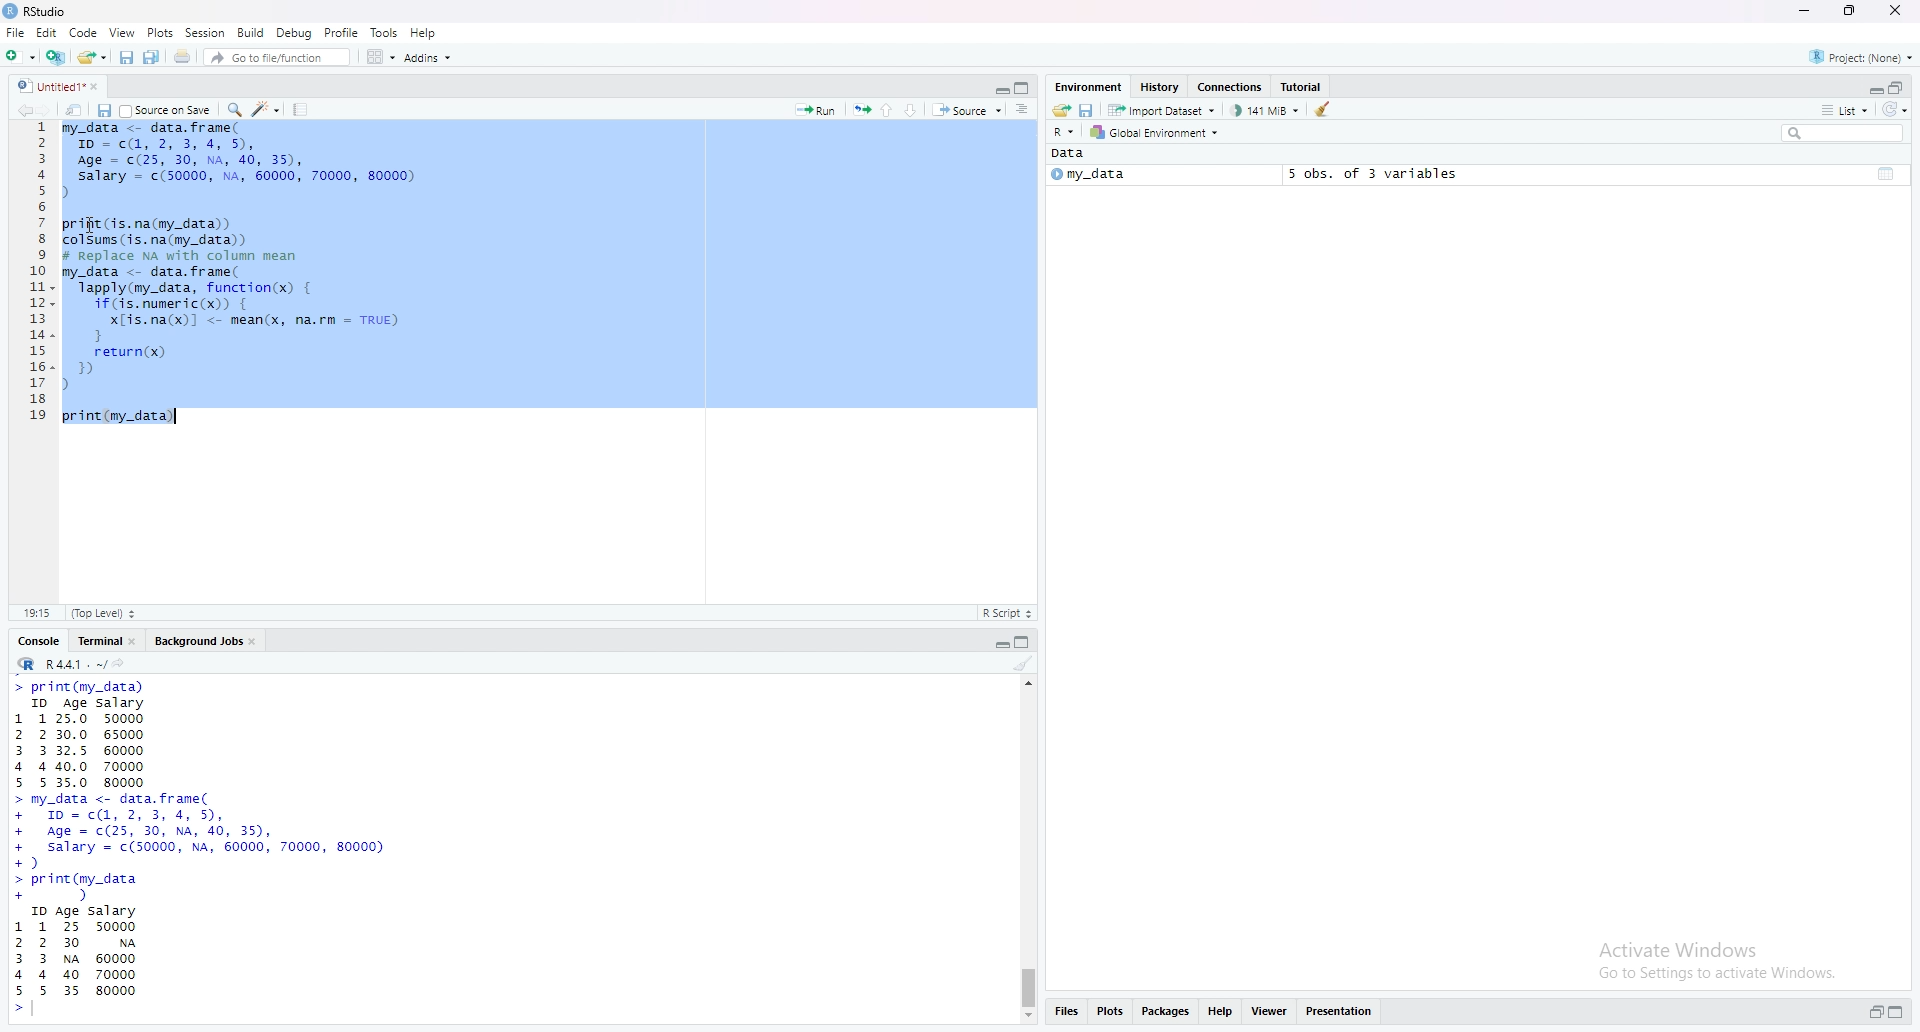 The height and width of the screenshot is (1032, 1920). I want to click on Environment, so click(1090, 86).